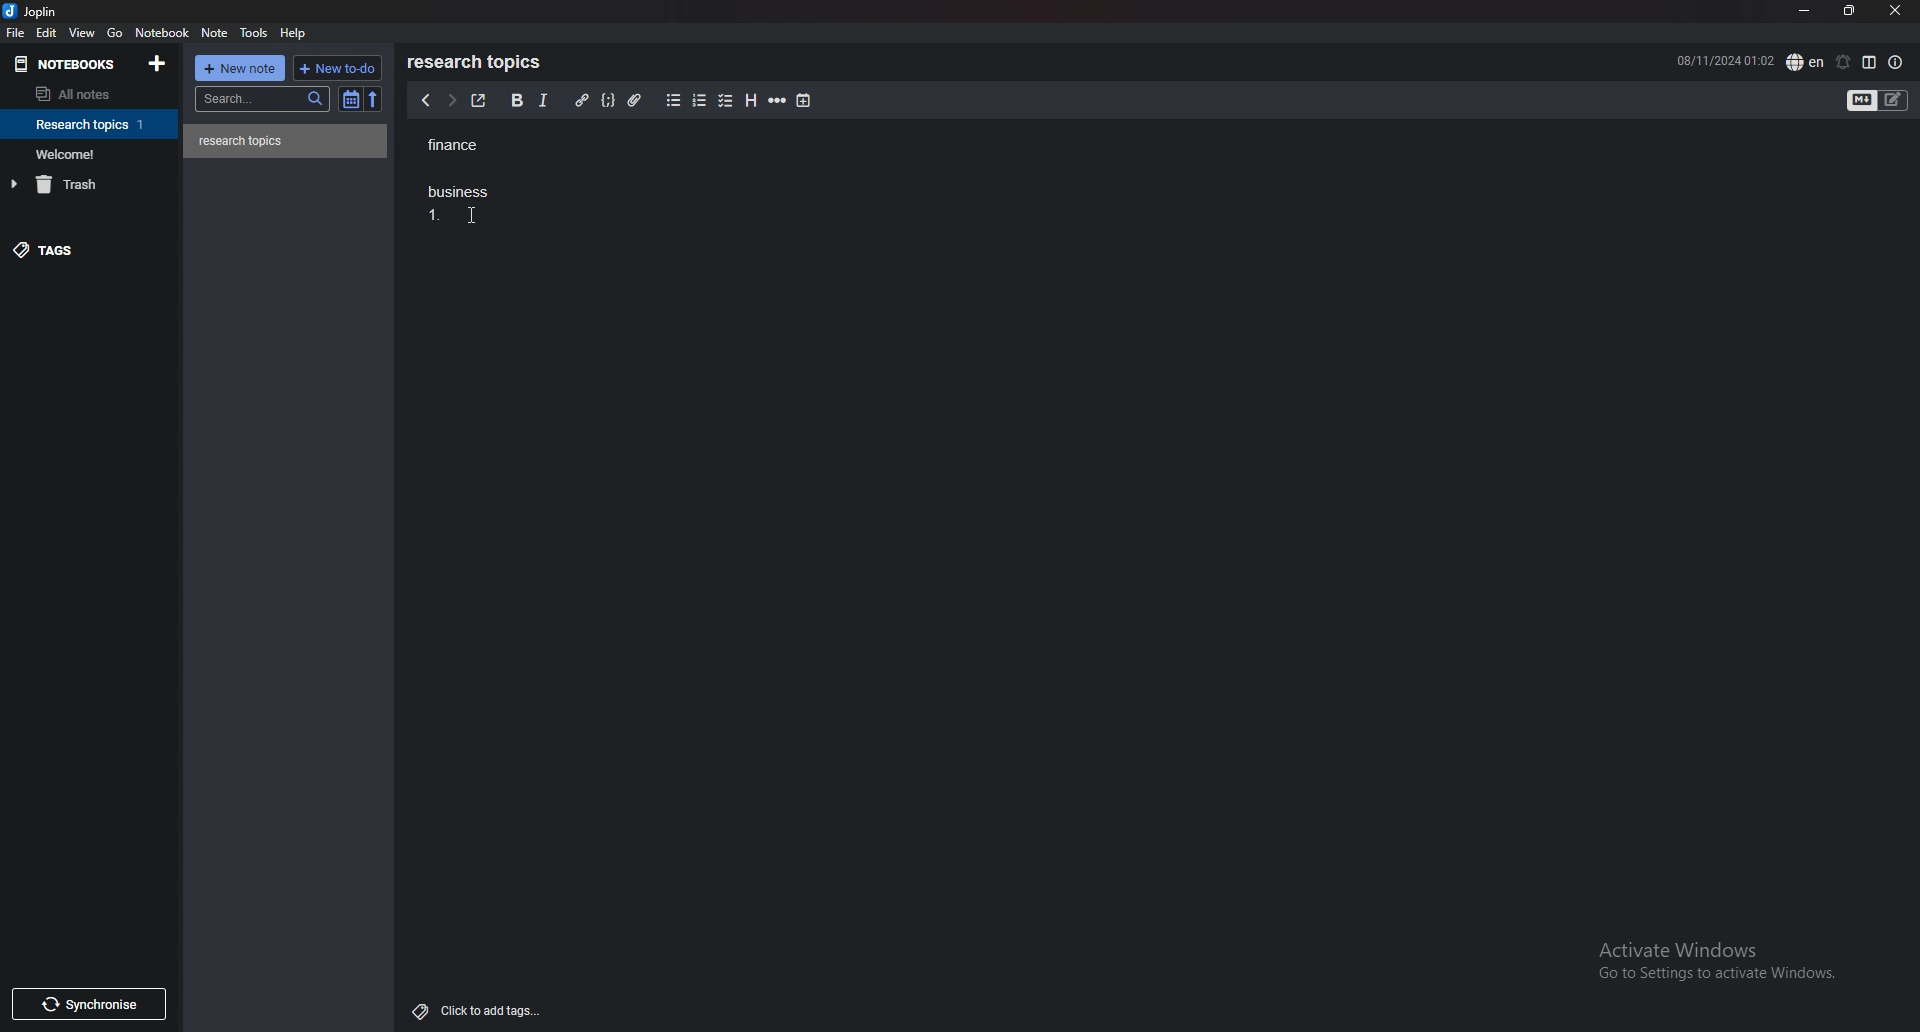 The height and width of the screenshot is (1032, 1920). Describe the element at coordinates (296, 32) in the screenshot. I see `help` at that location.